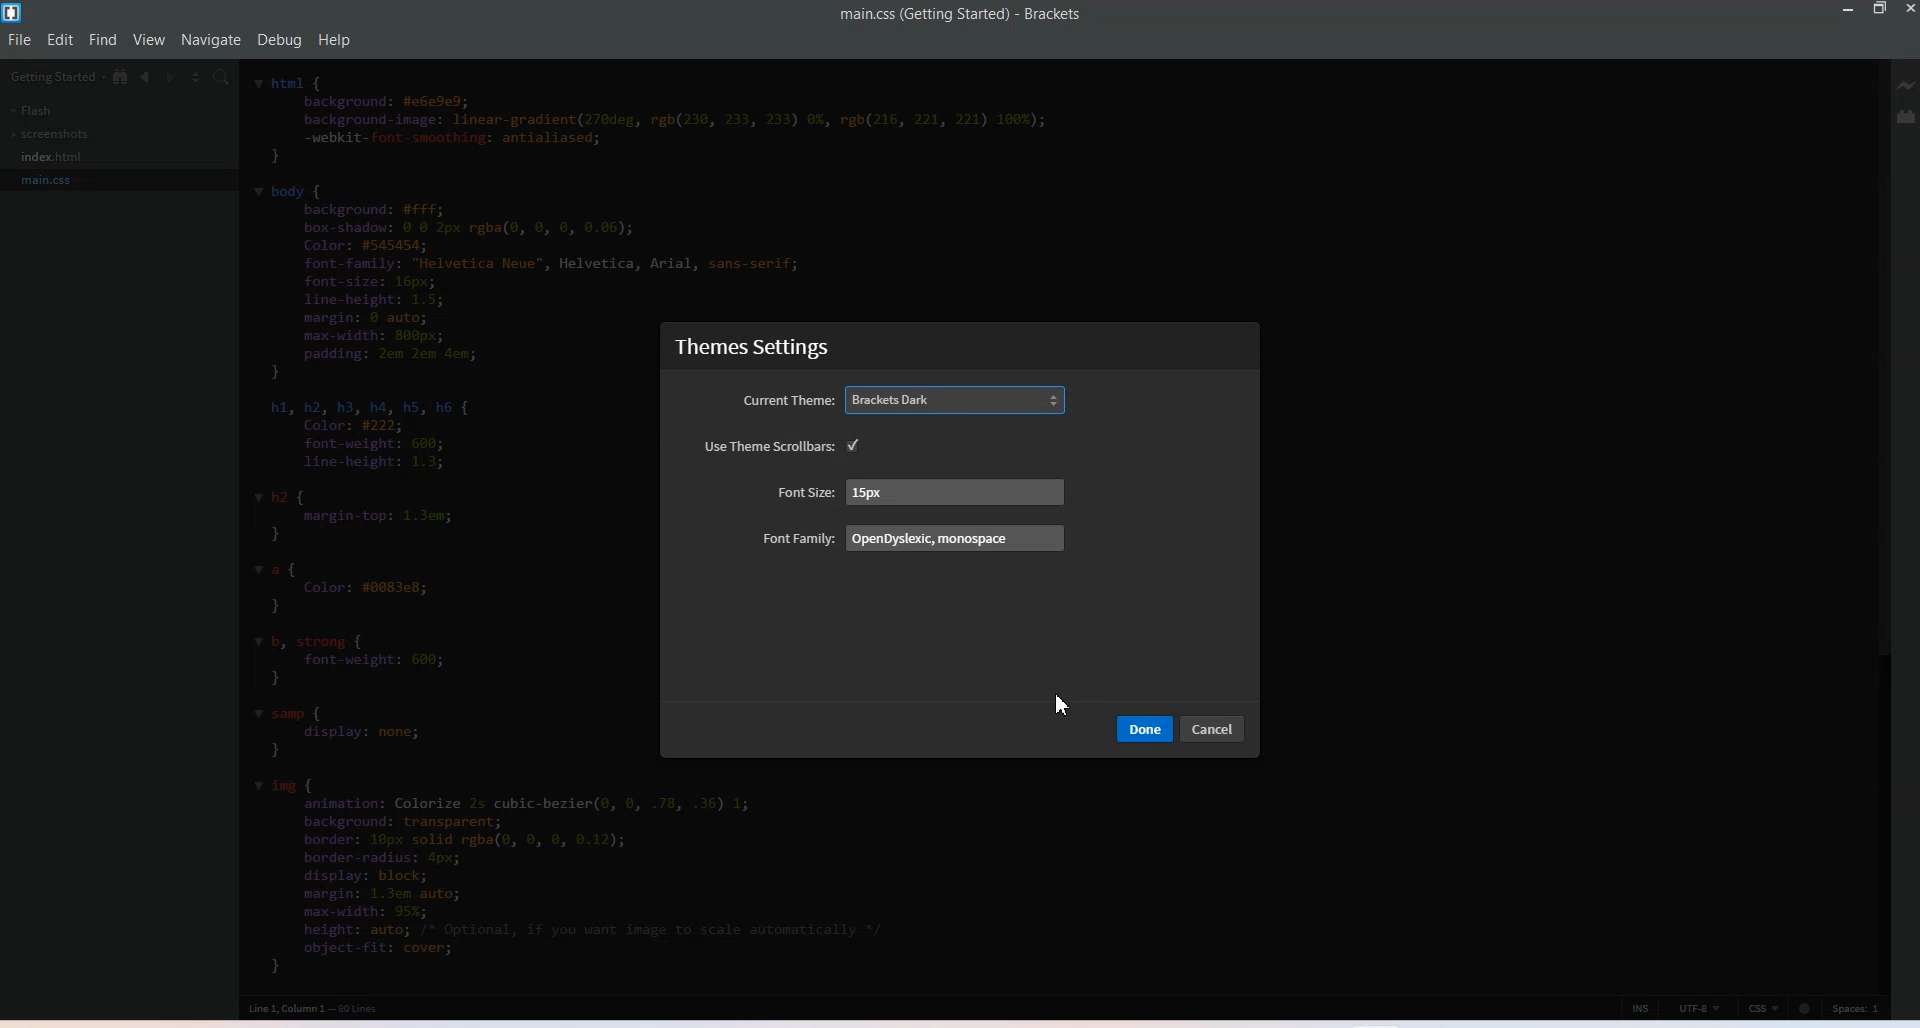  Describe the element at coordinates (1144, 729) in the screenshot. I see `done` at that location.